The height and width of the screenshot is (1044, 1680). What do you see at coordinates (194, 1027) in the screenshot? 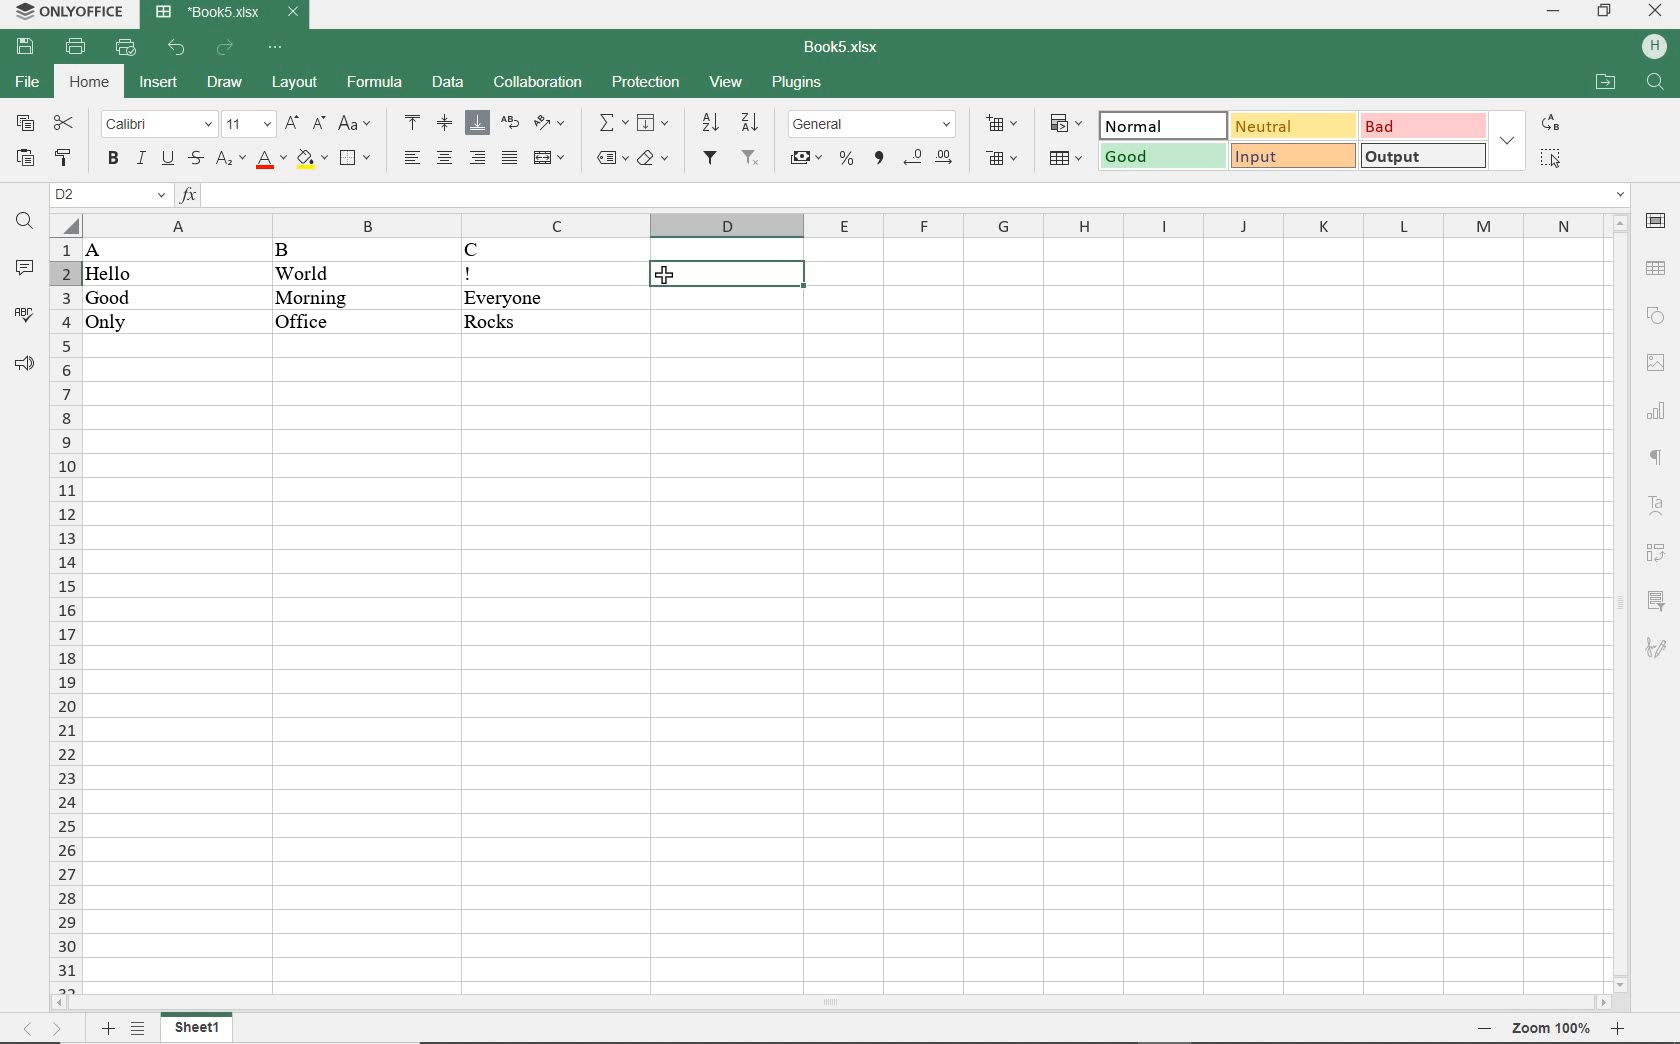
I see `sheet 1` at bounding box center [194, 1027].